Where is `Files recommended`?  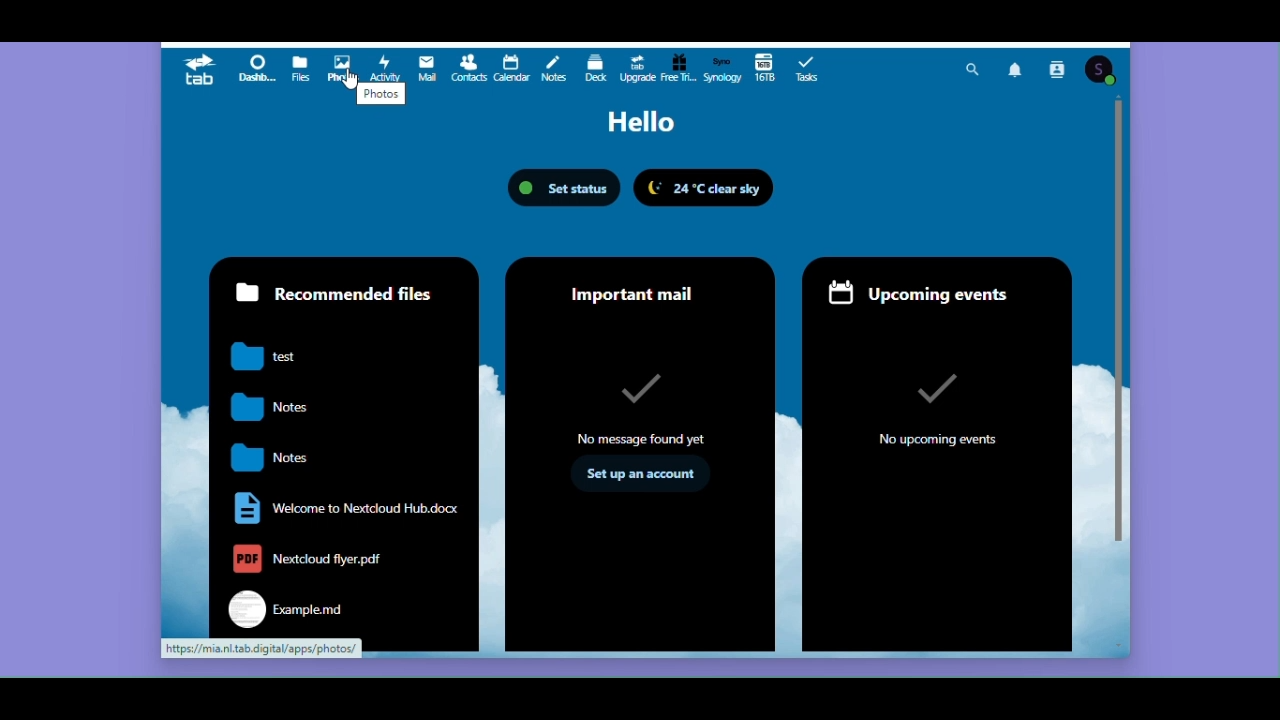
Files recommended is located at coordinates (339, 442).